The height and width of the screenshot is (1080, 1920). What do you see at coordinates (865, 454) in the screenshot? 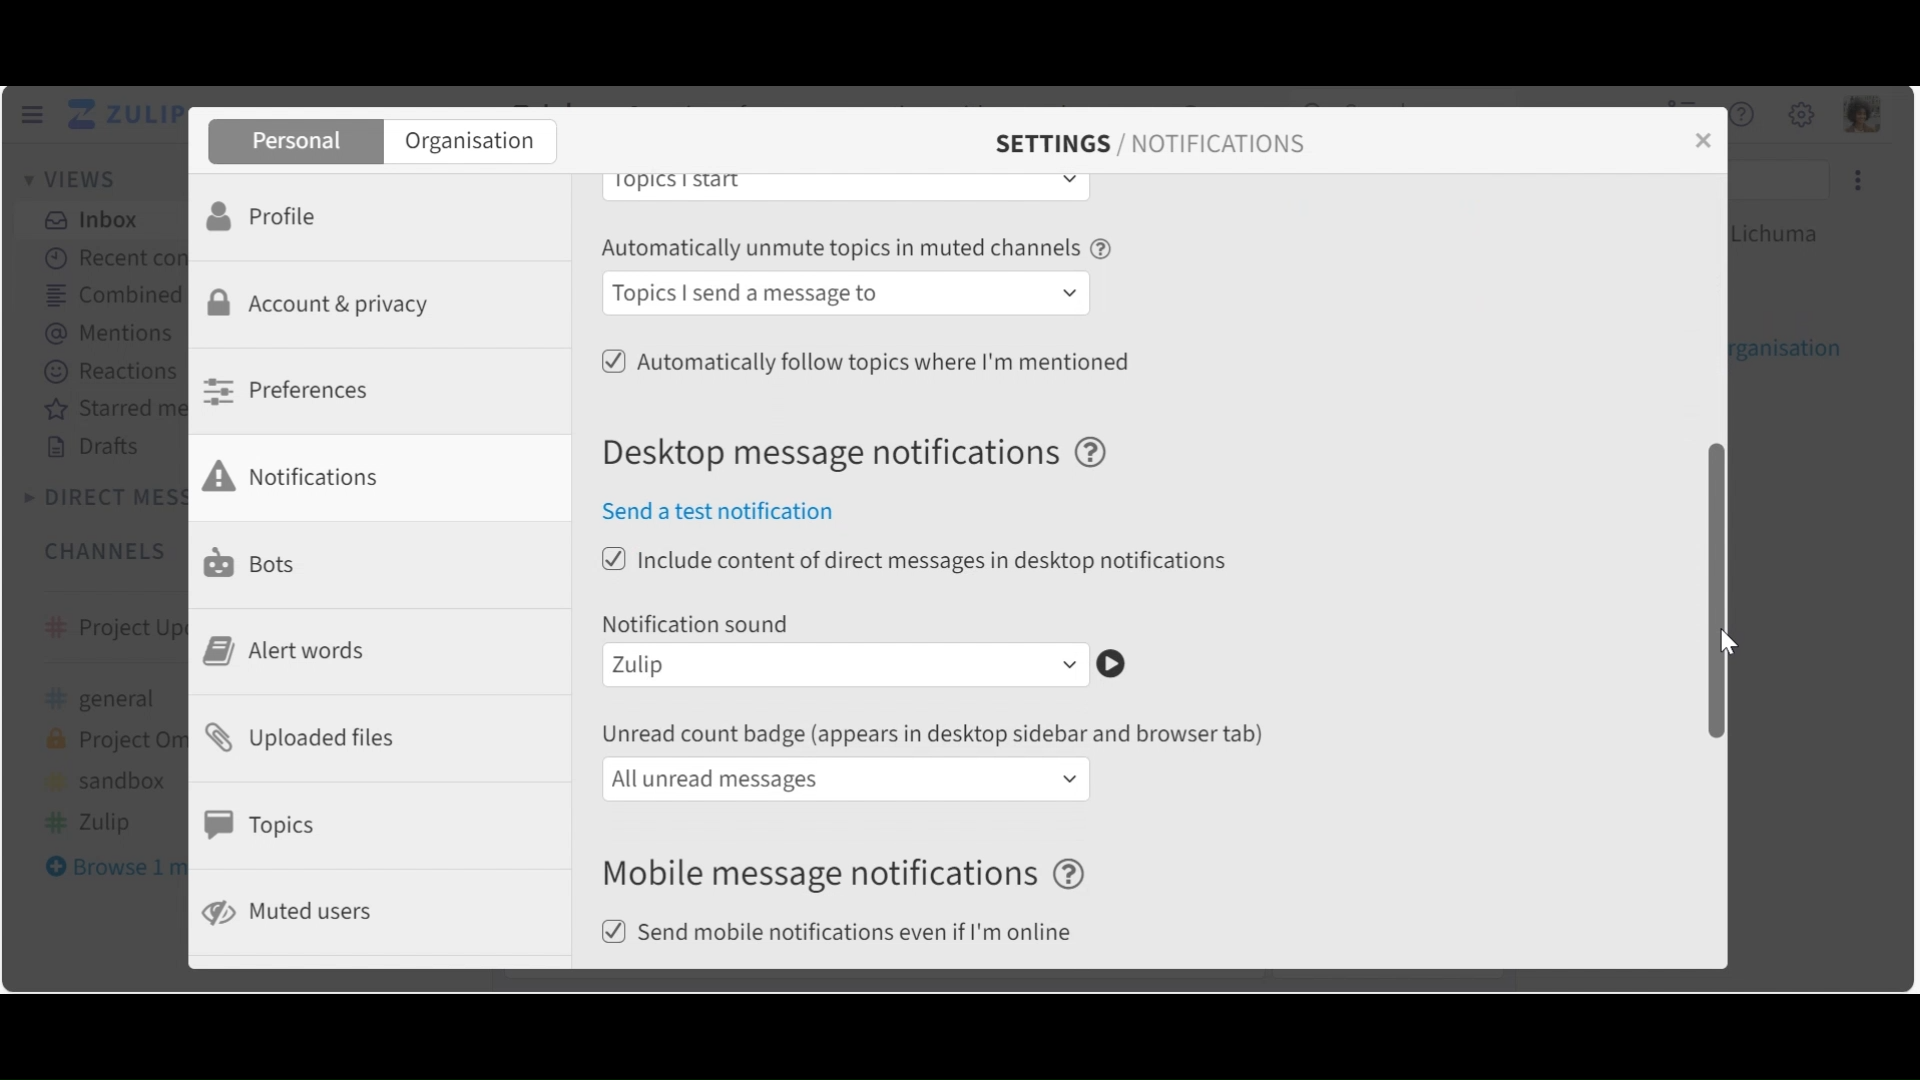
I see `Desktop message notifications` at bounding box center [865, 454].